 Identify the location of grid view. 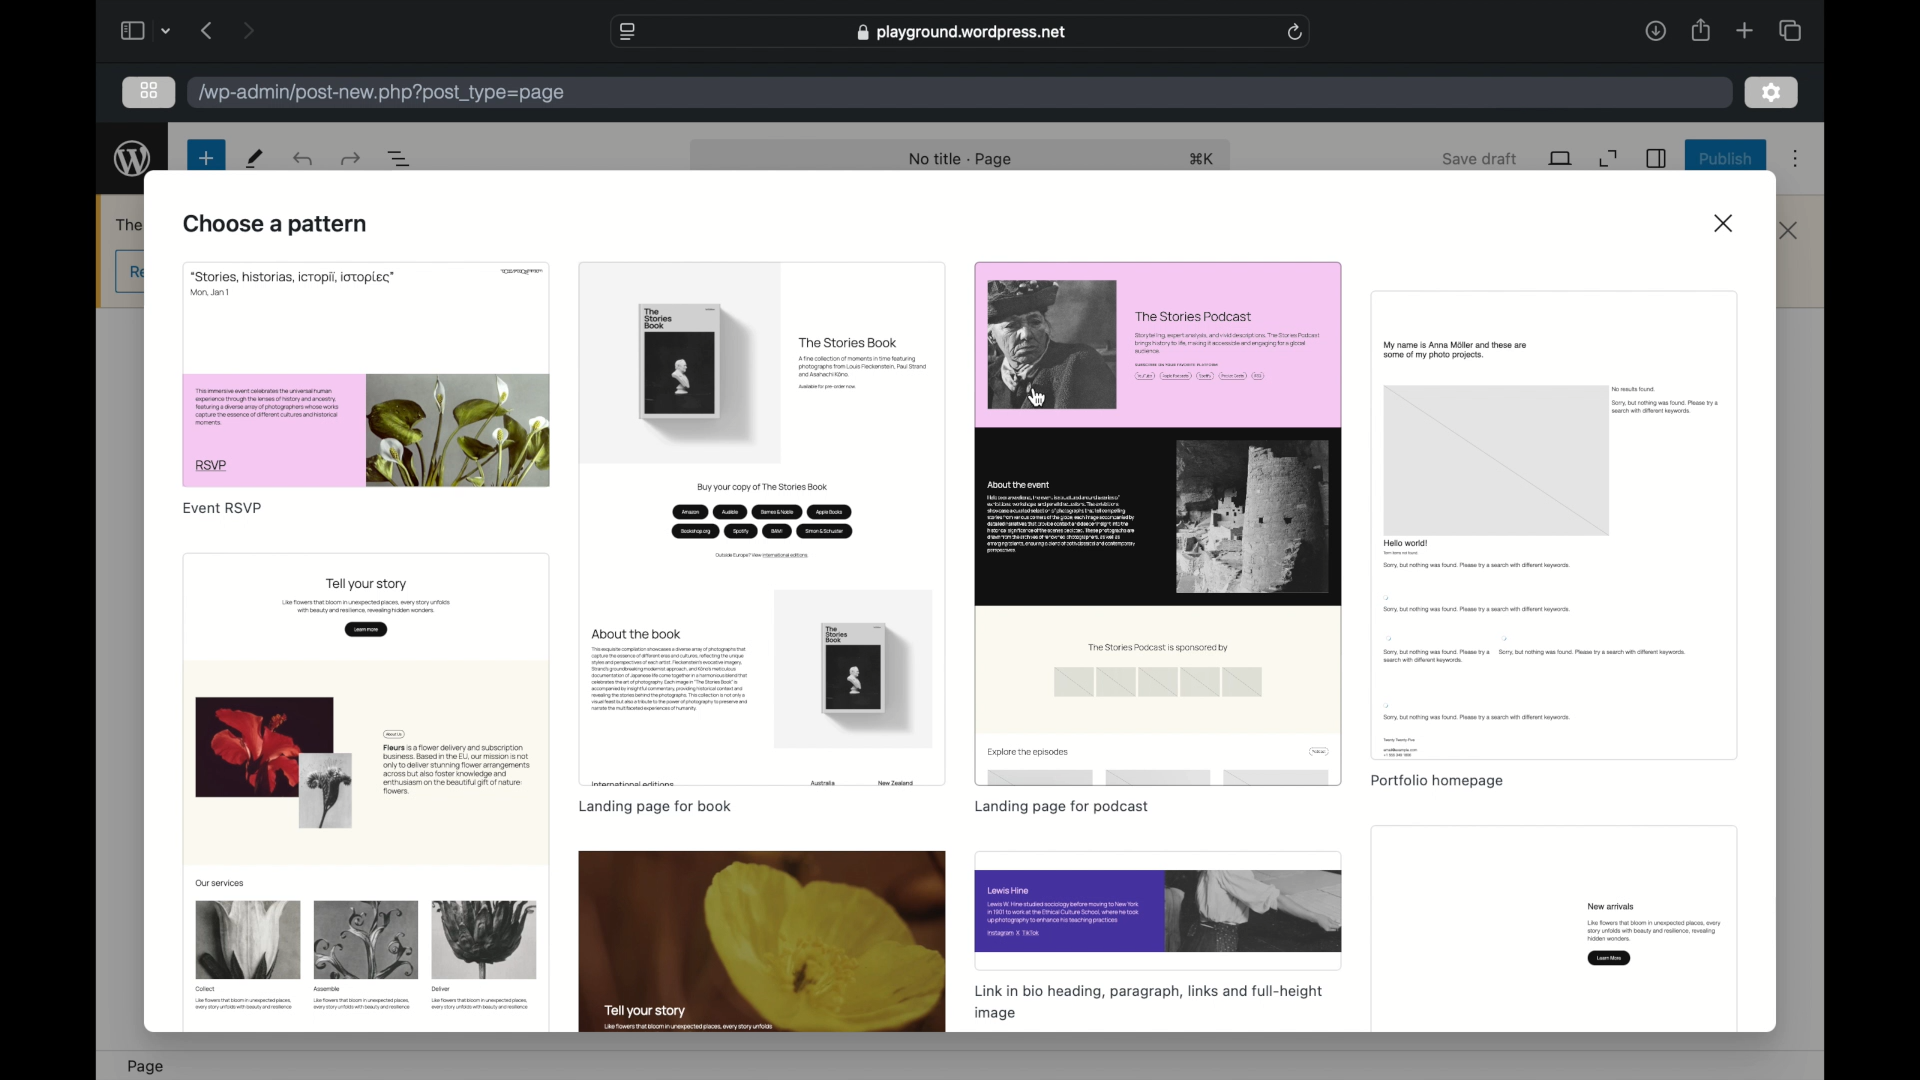
(151, 91).